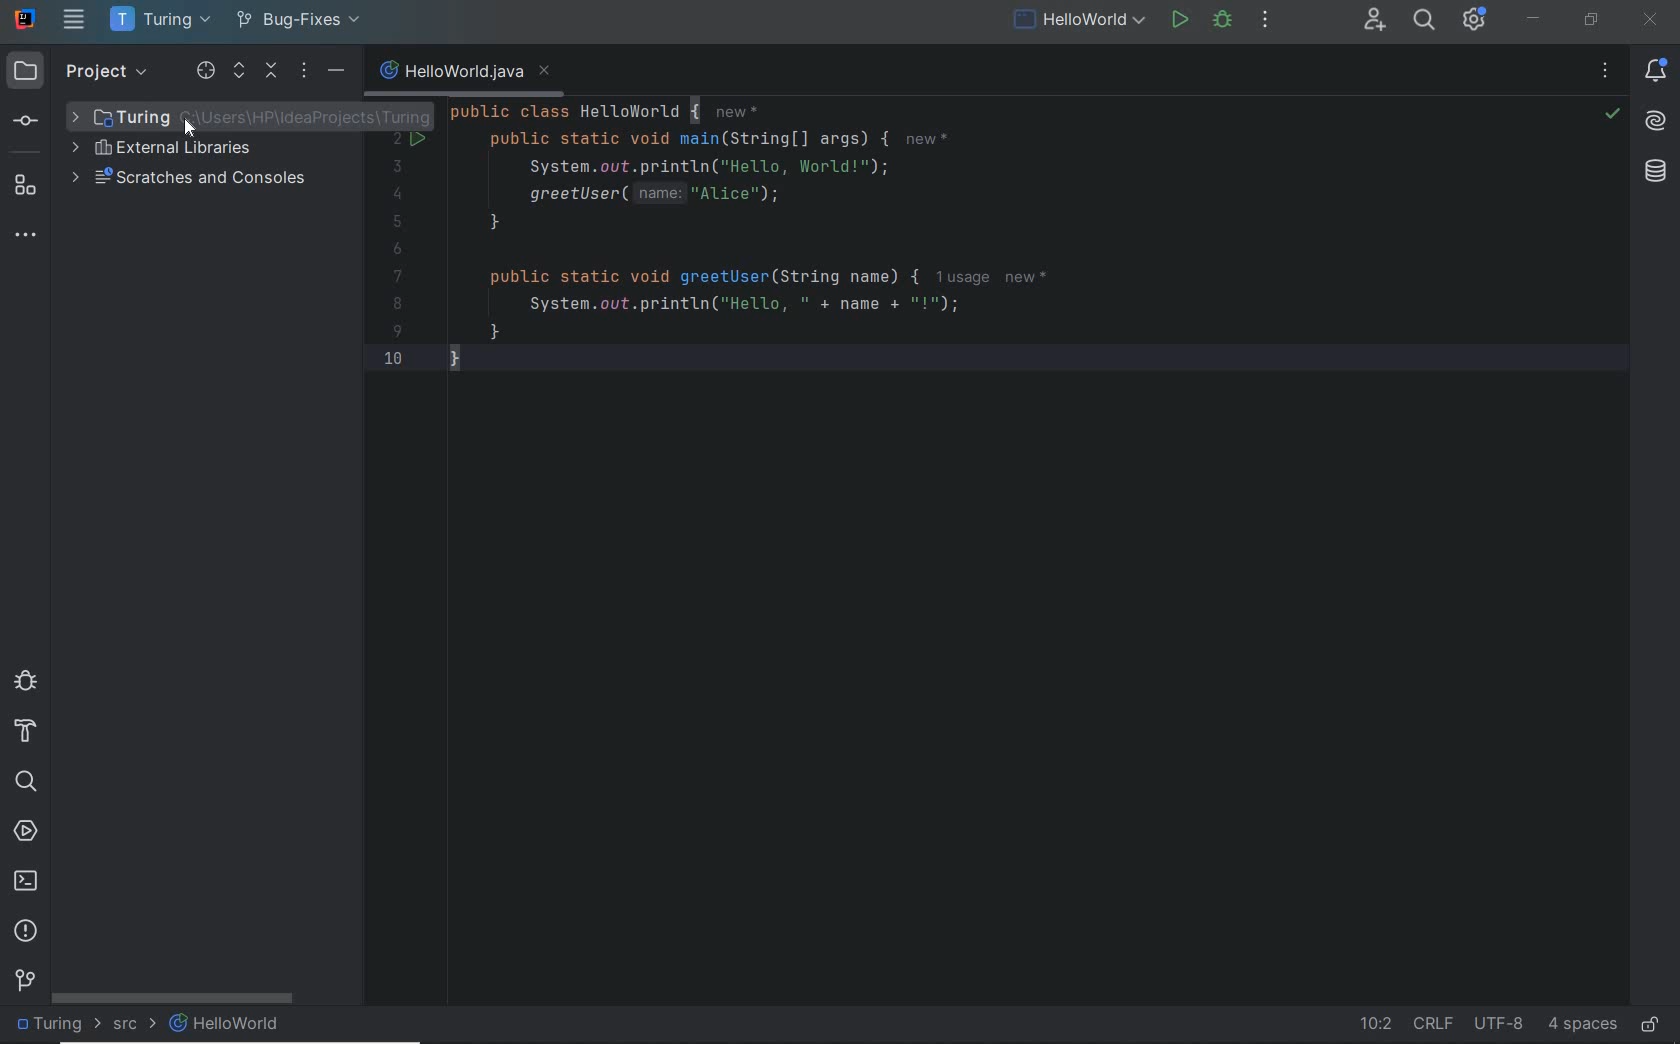 This screenshot has width=1680, height=1044. Describe the element at coordinates (1476, 21) in the screenshot. I see `IDE & Project Settings` at that location.